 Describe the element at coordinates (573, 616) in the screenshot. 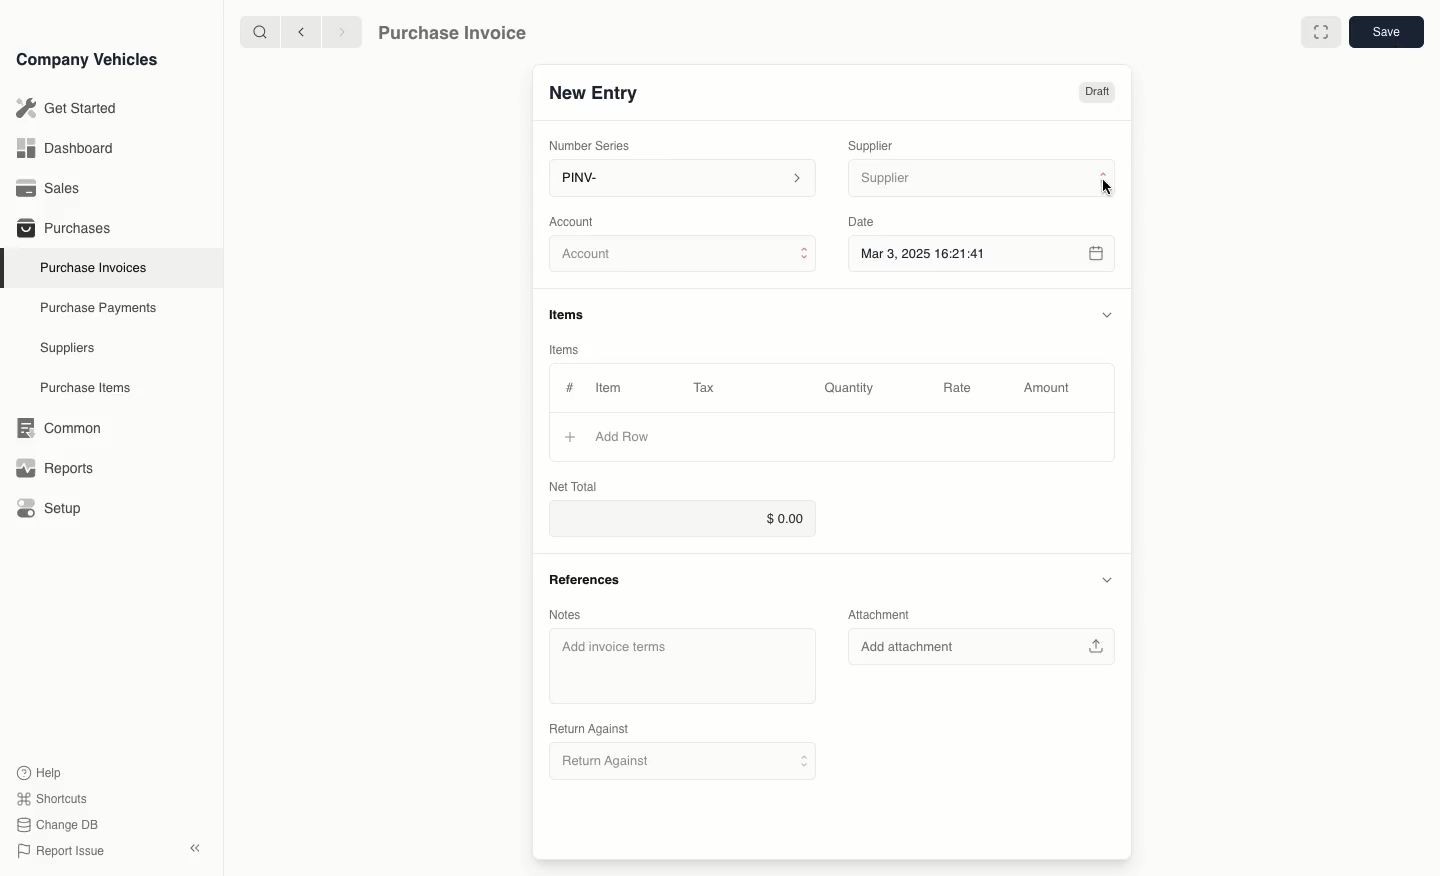

I see `Notes.` at that location.